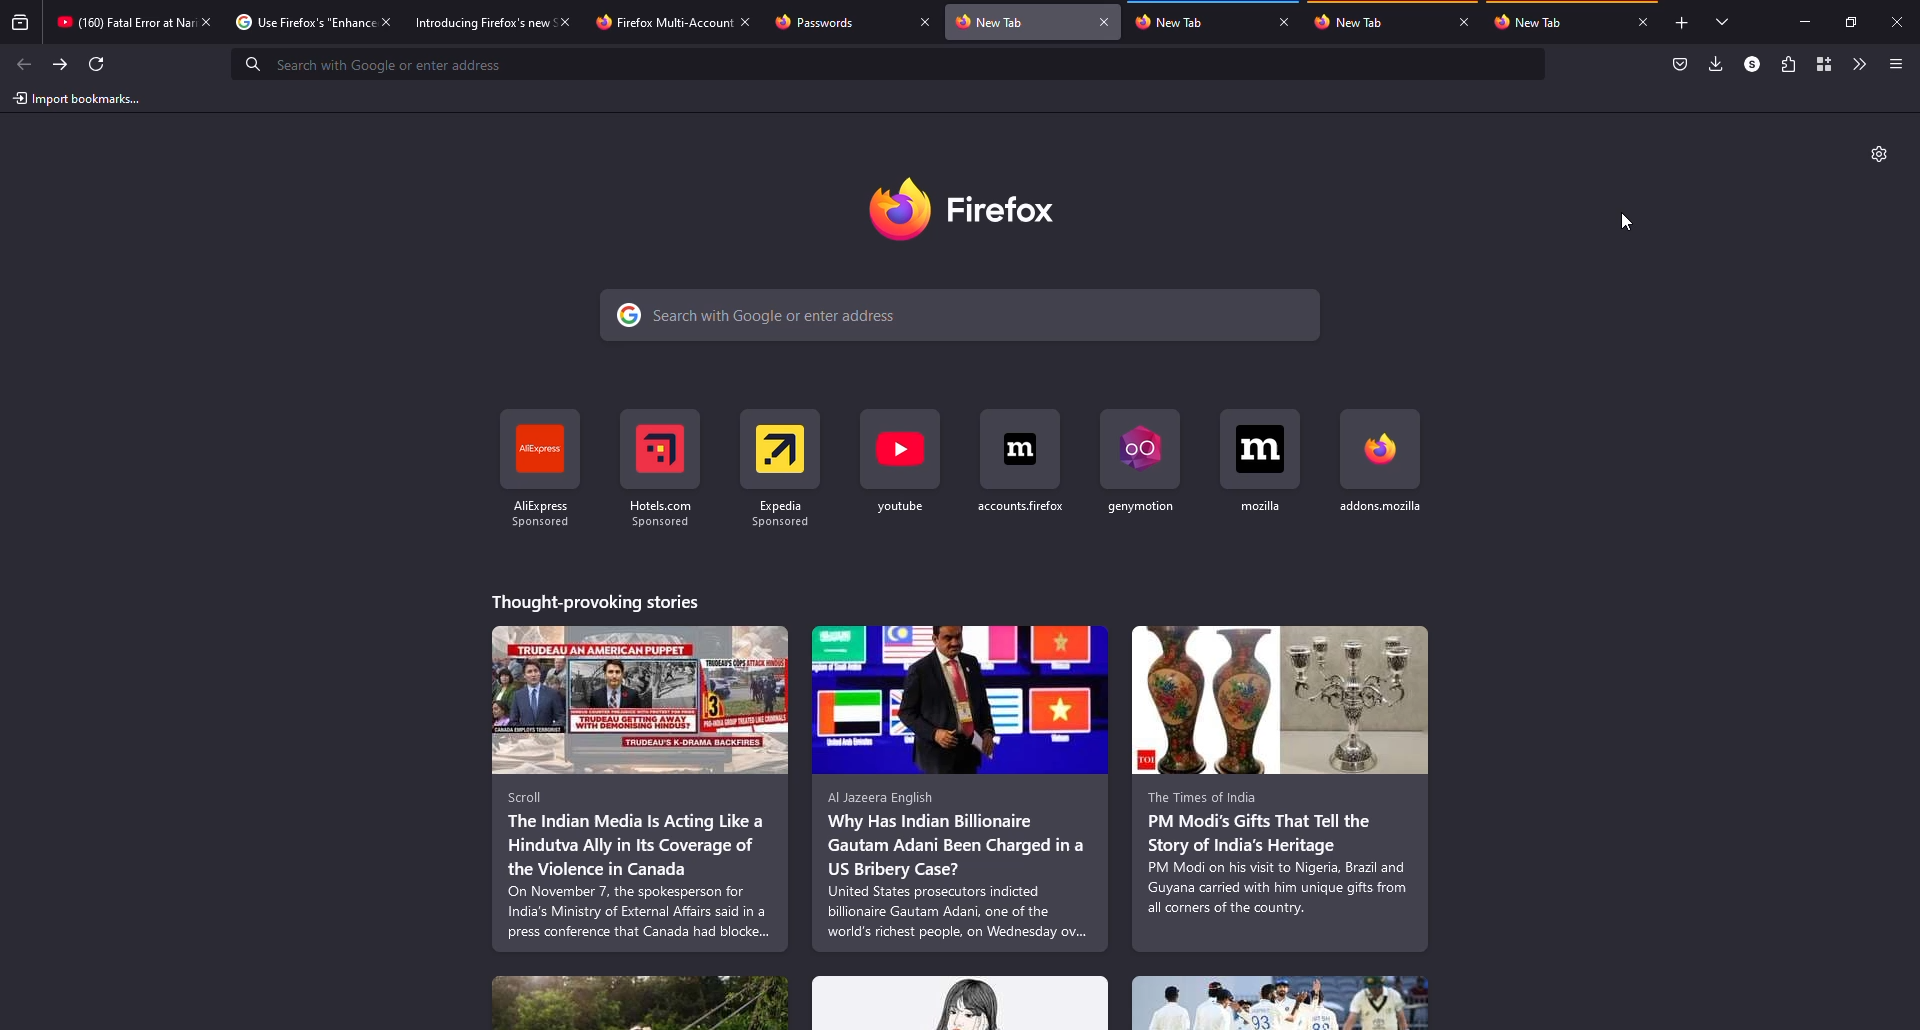 The image size is (1920, 1030). What do you see at coordinates (890, 64) in the screenshot?
I see `search` at bounding box center [890, 64].